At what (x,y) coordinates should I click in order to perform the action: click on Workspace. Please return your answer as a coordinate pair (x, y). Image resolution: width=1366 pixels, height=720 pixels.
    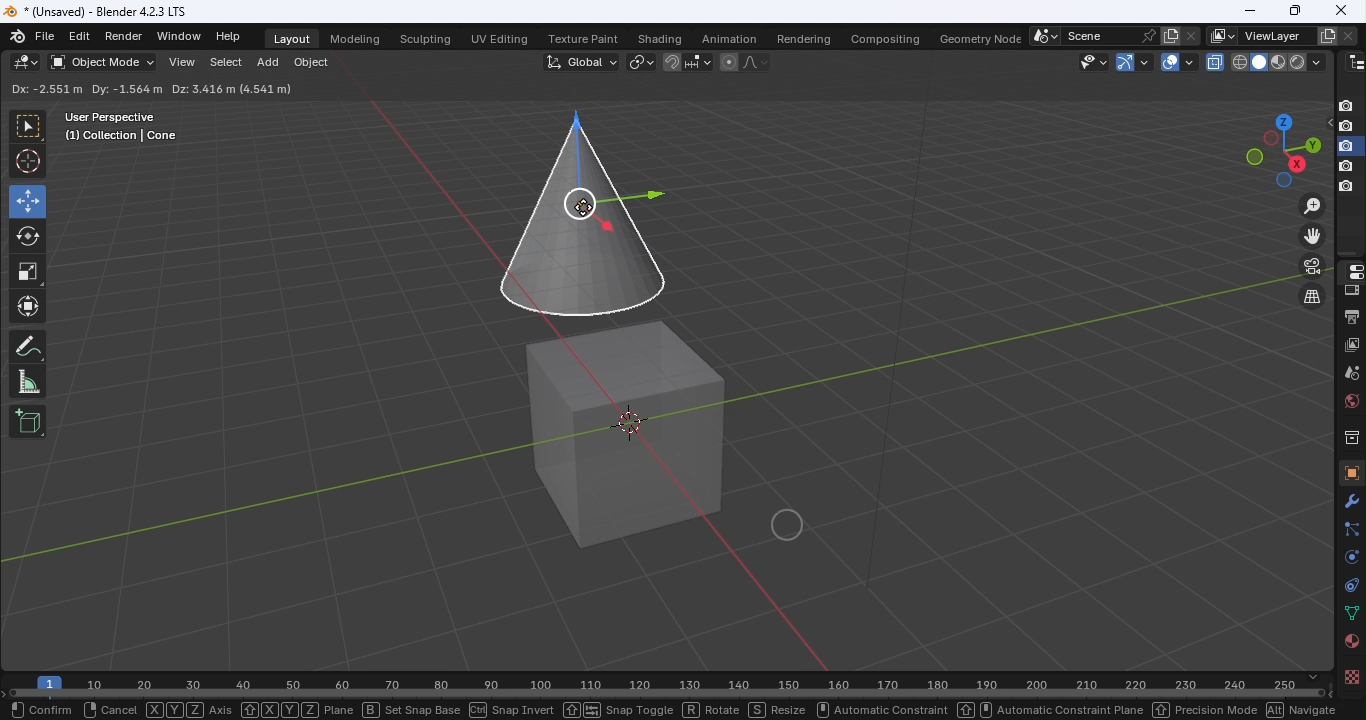
    Looking at the image, I should click on (647, 389).